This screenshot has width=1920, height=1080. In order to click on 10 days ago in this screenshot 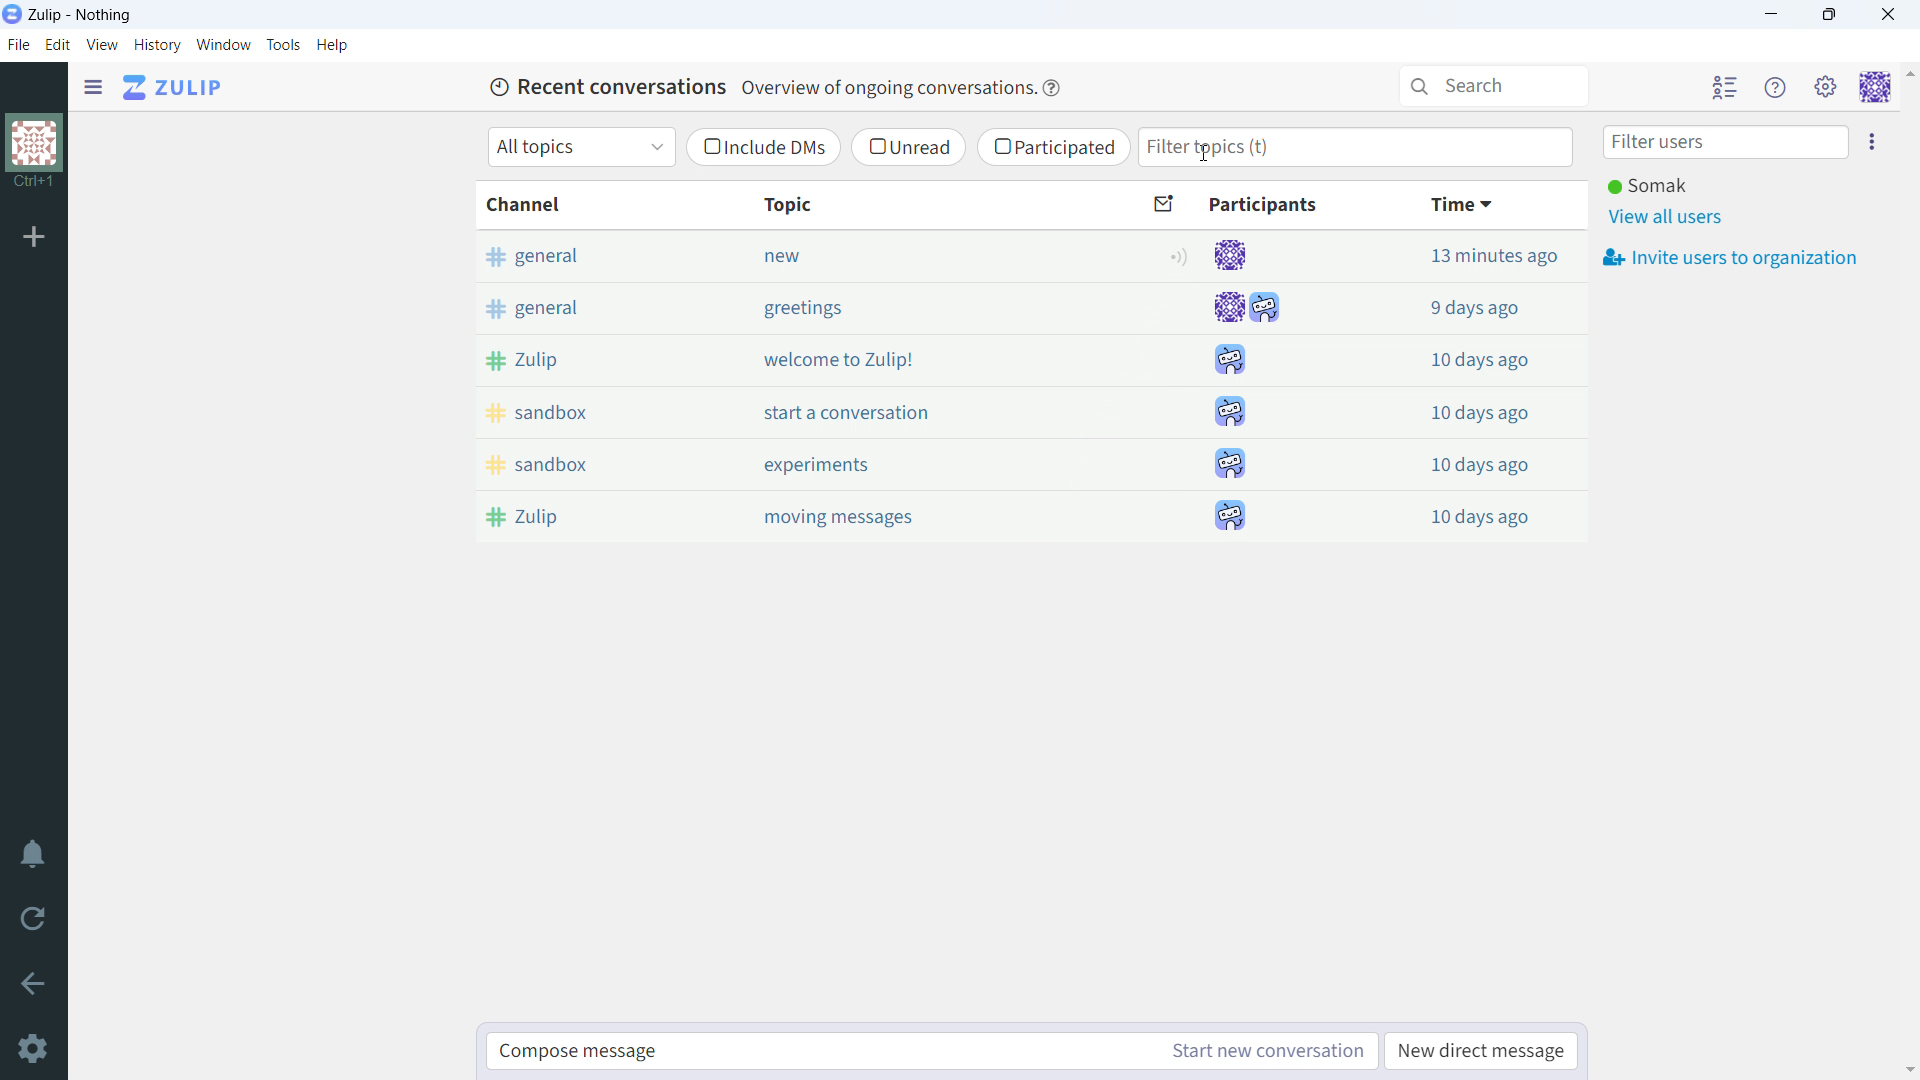, I will do `click(1461, 513)`.